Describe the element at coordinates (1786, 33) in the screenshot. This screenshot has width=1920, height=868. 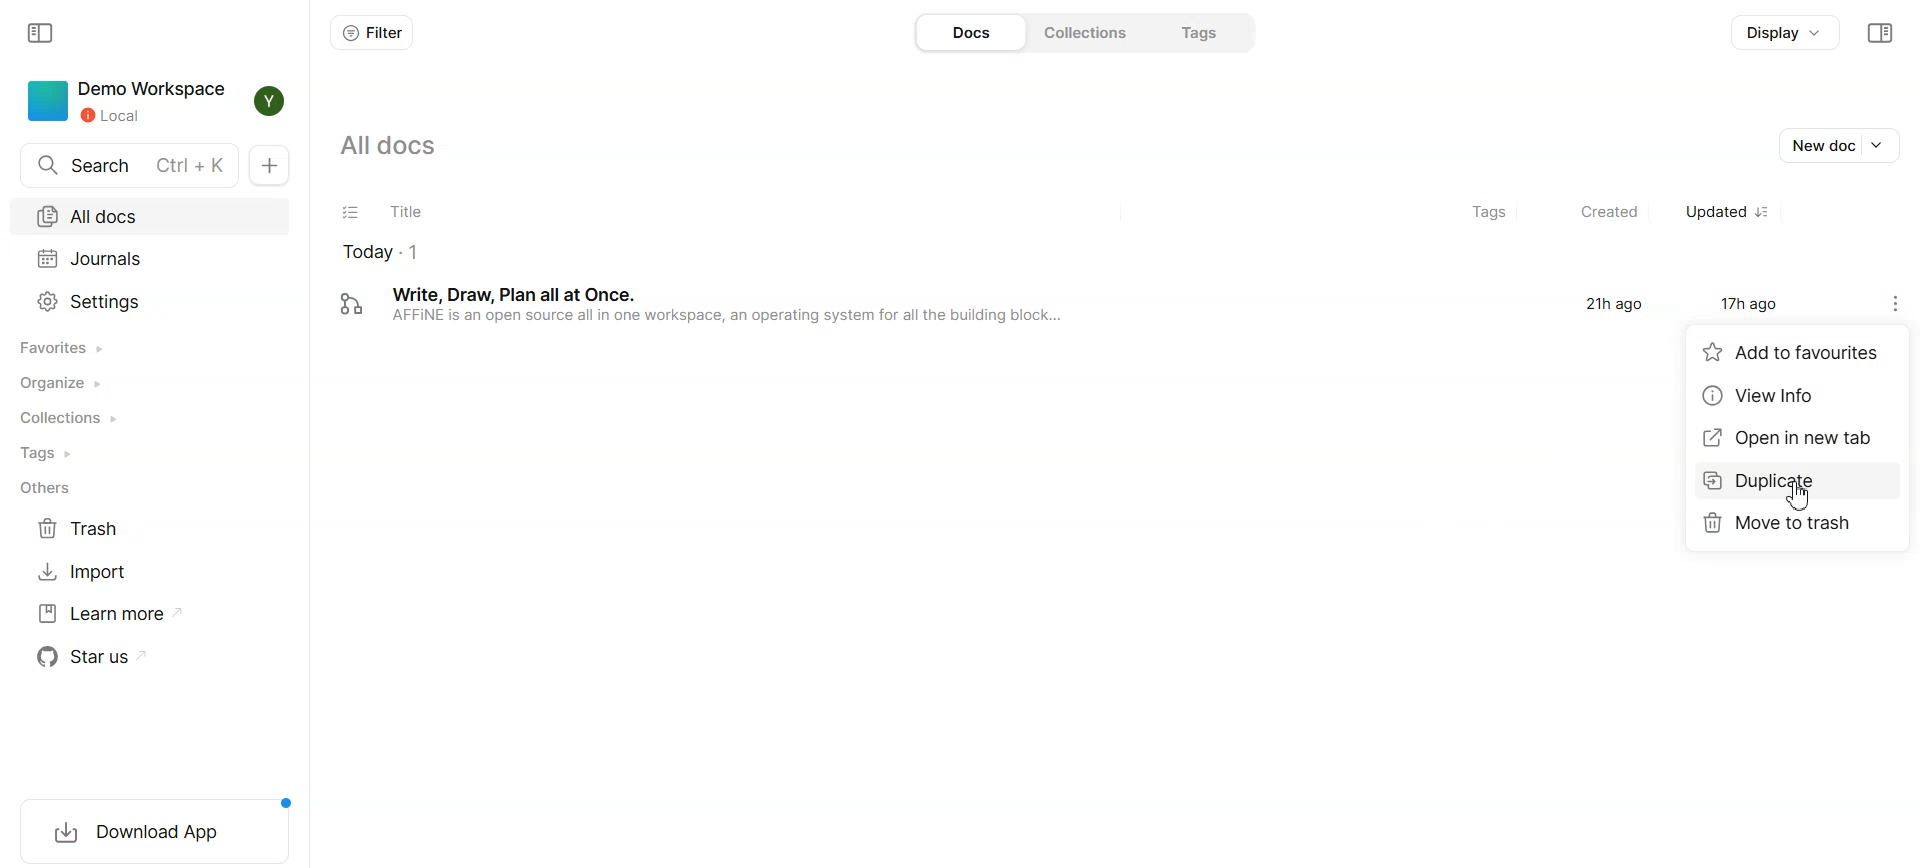
I see `Display` at that location.